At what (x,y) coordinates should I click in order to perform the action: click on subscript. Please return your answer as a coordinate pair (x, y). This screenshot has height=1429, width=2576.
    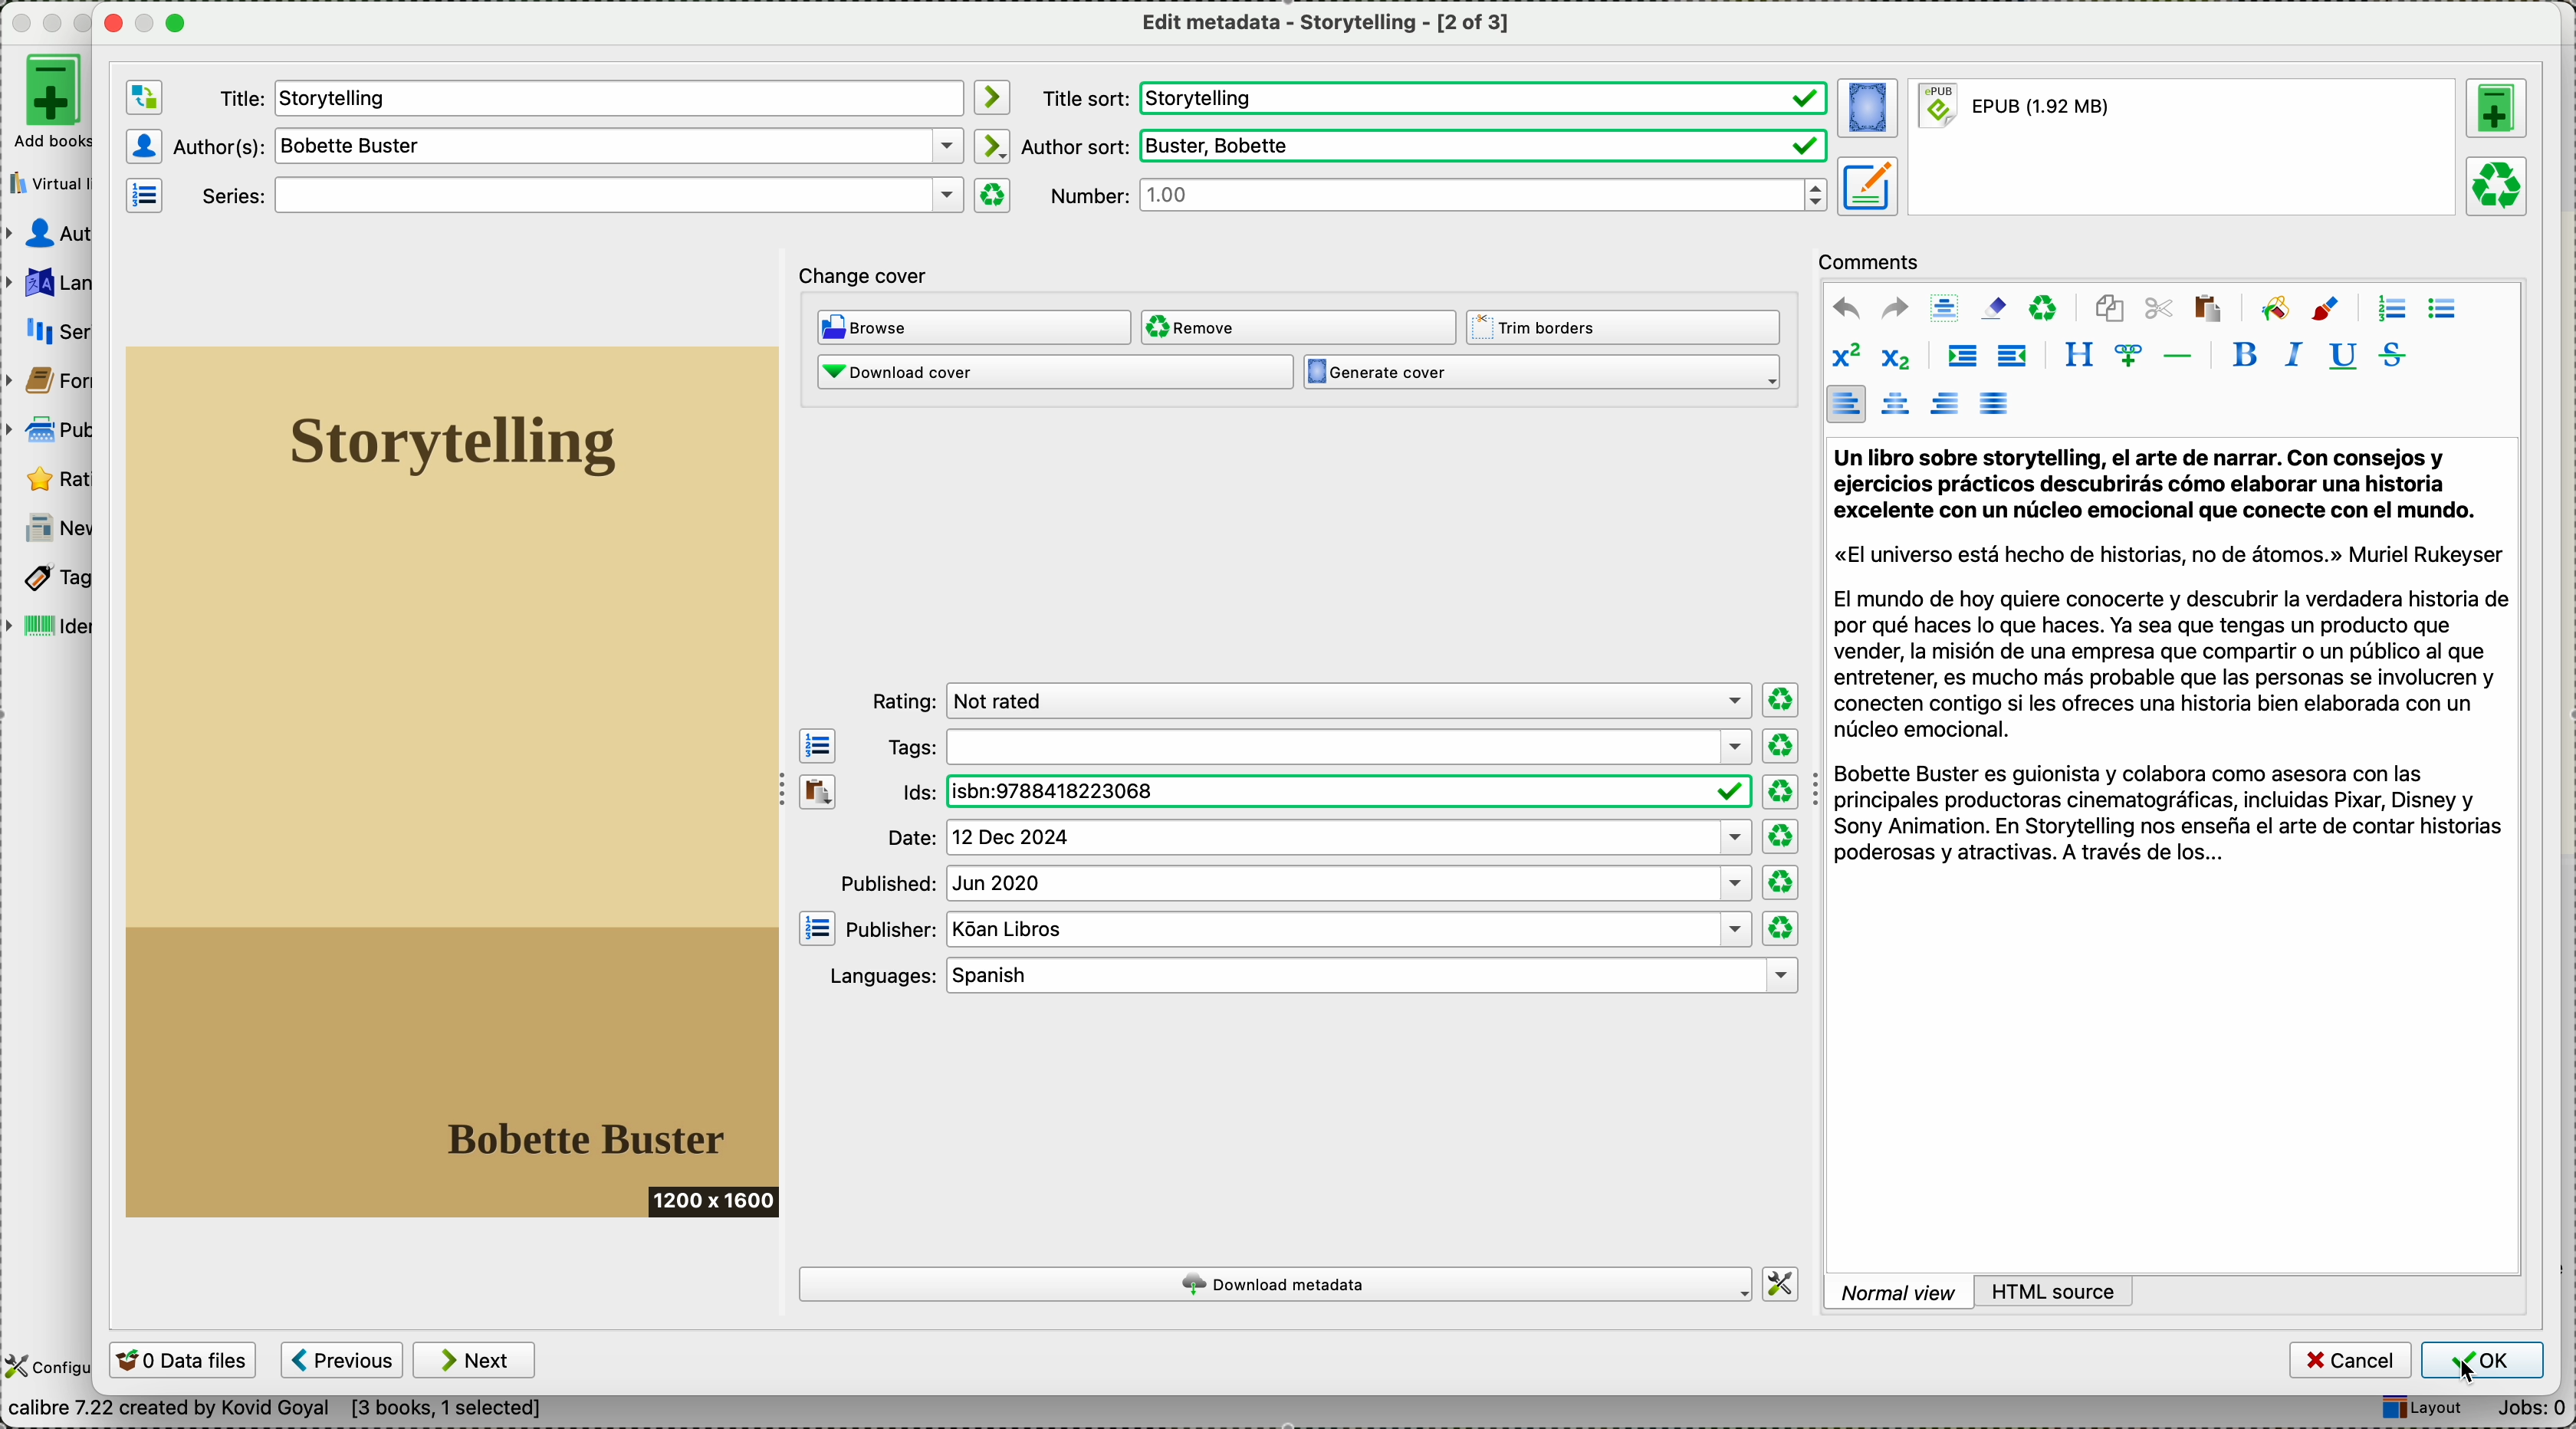
    Looking at the image, I should click on (1896, 359).